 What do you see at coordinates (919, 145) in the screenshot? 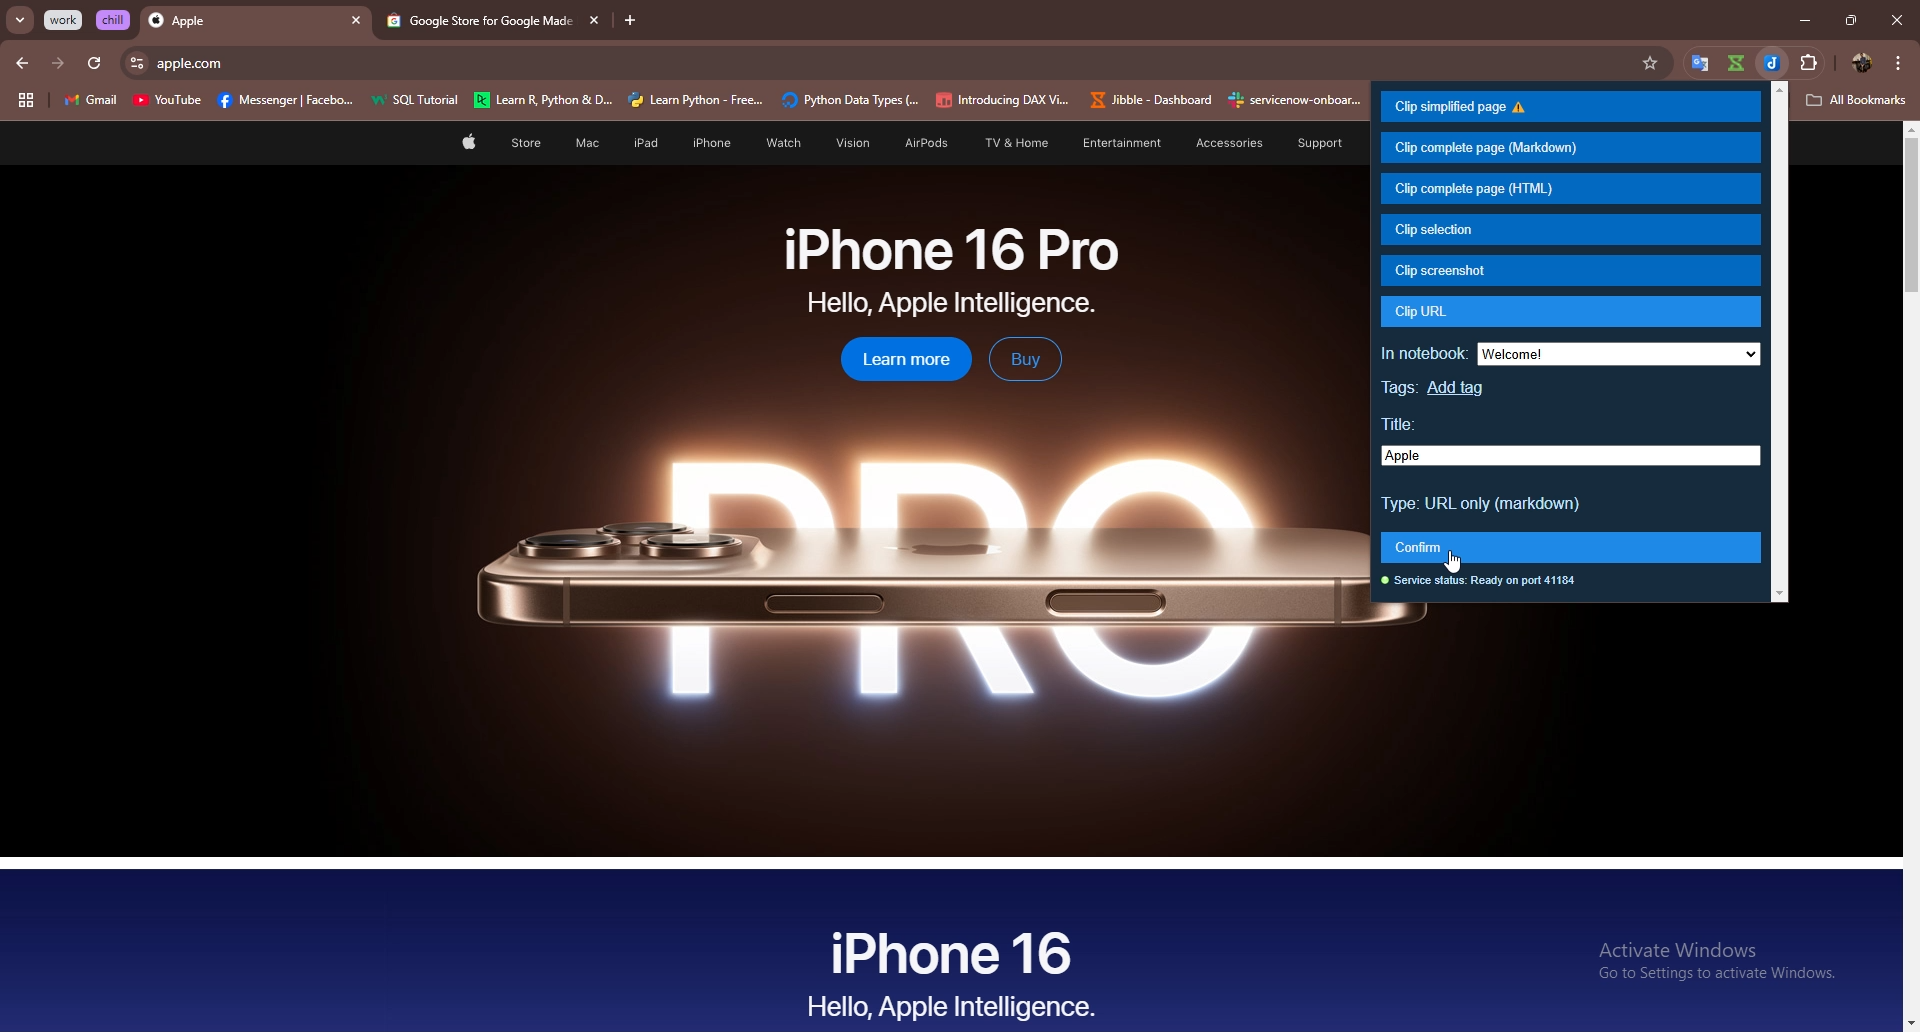
I see `AirPods` at bounding box center [919, 145].